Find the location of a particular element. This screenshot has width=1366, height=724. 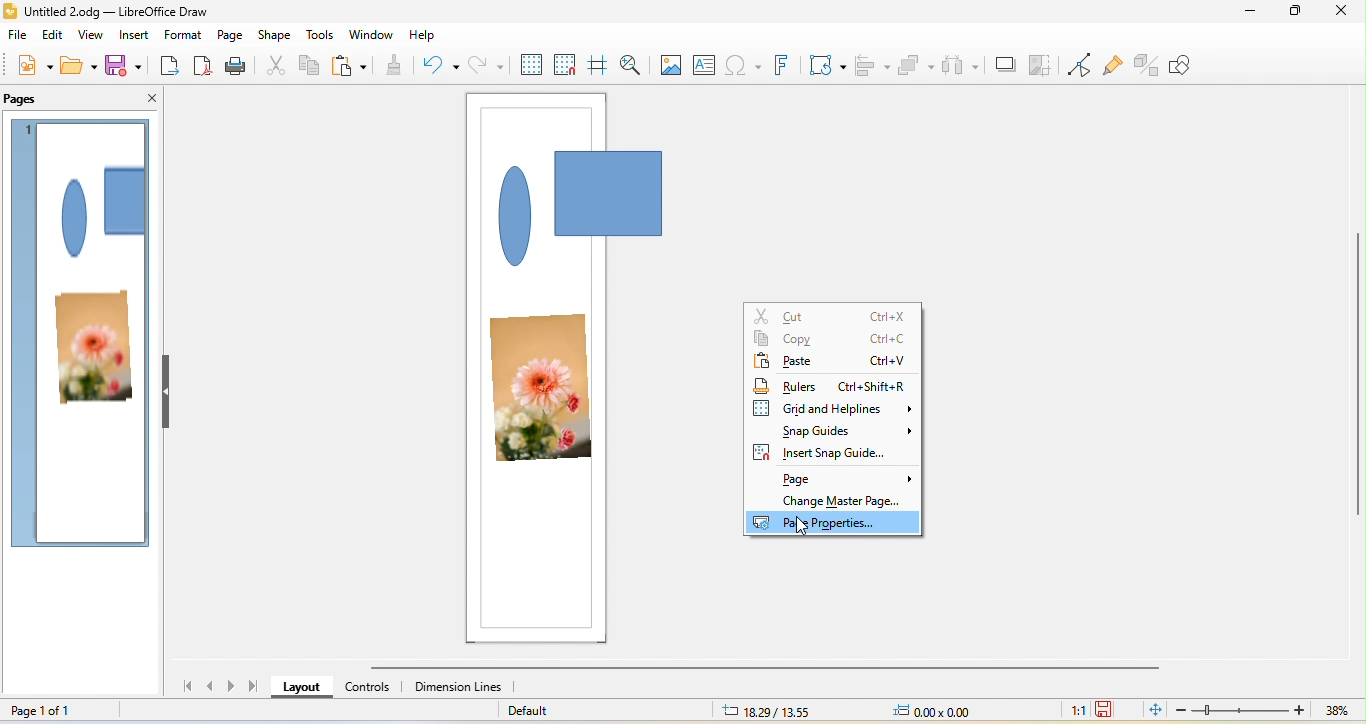

align object is located at coordinates (872, 65).